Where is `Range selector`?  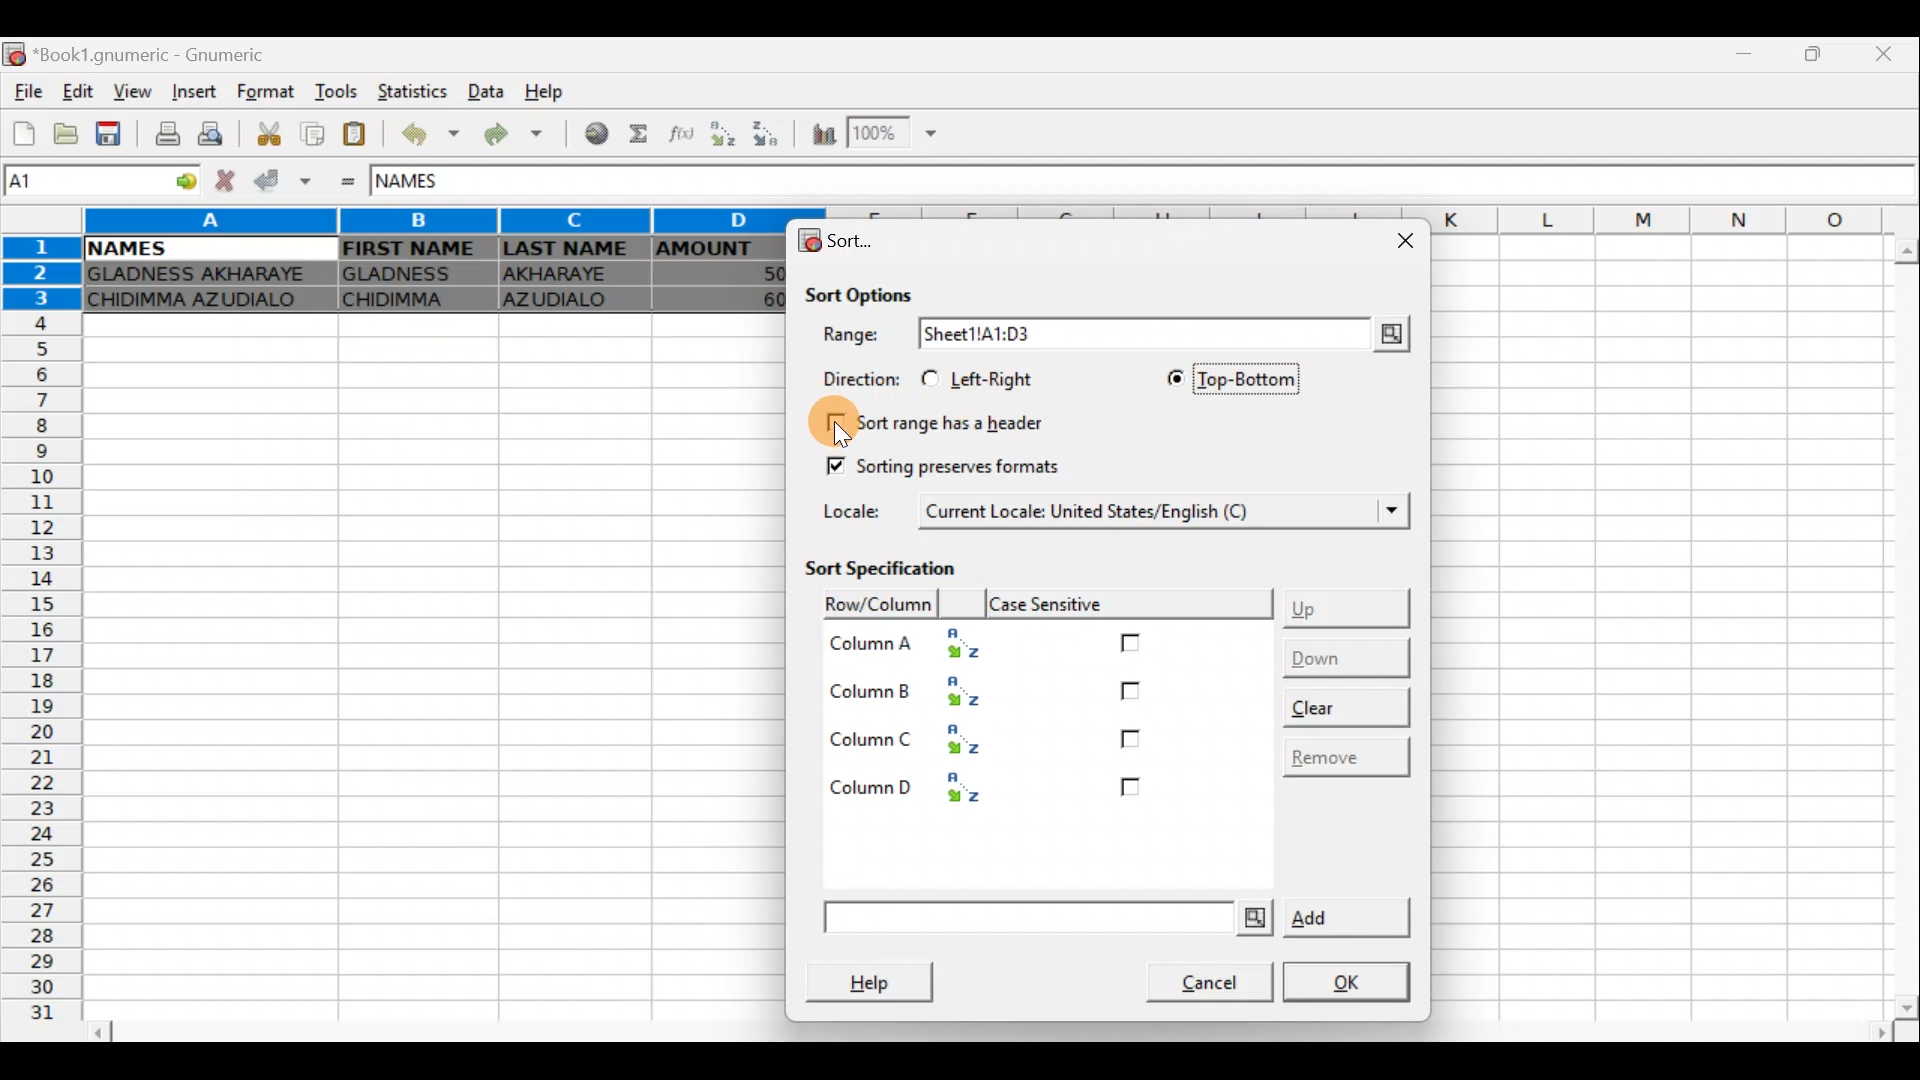 Range selector is located at coordinates (1388, 334).